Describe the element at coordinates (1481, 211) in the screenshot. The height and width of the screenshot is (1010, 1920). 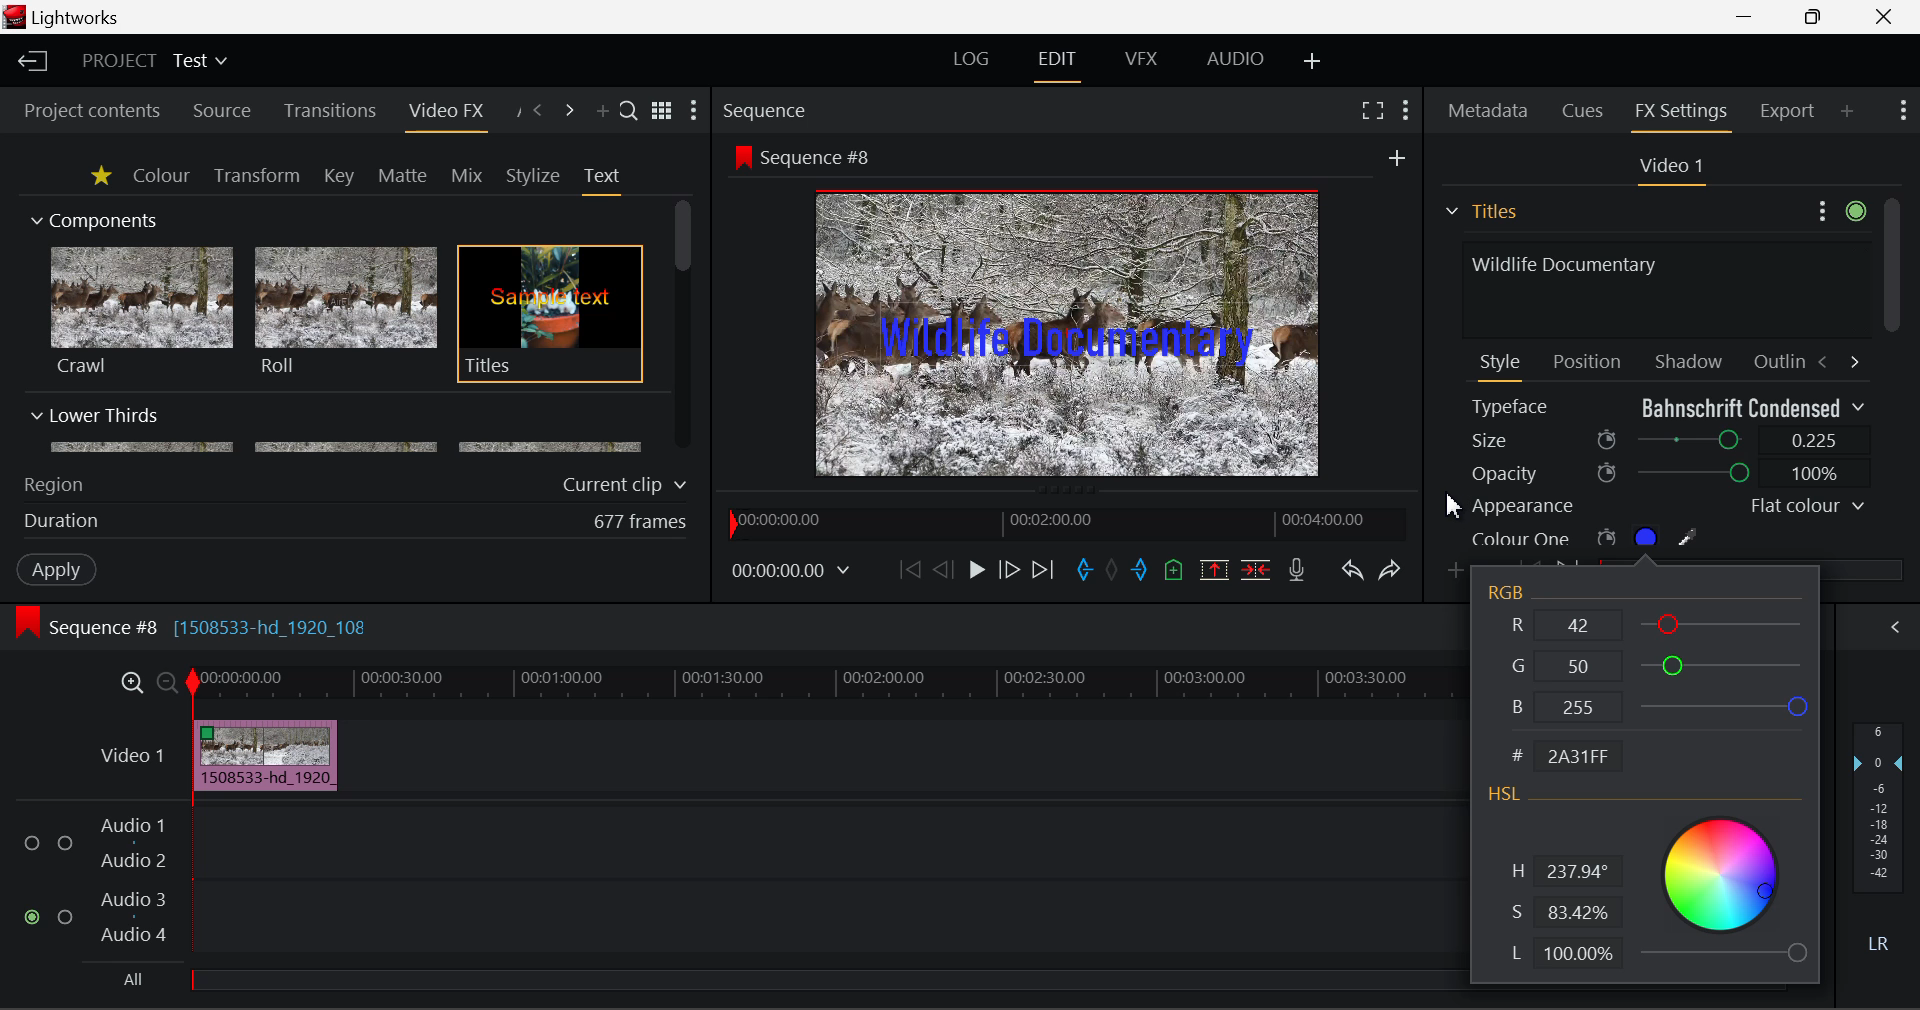
I see `Titles Section` at that location.